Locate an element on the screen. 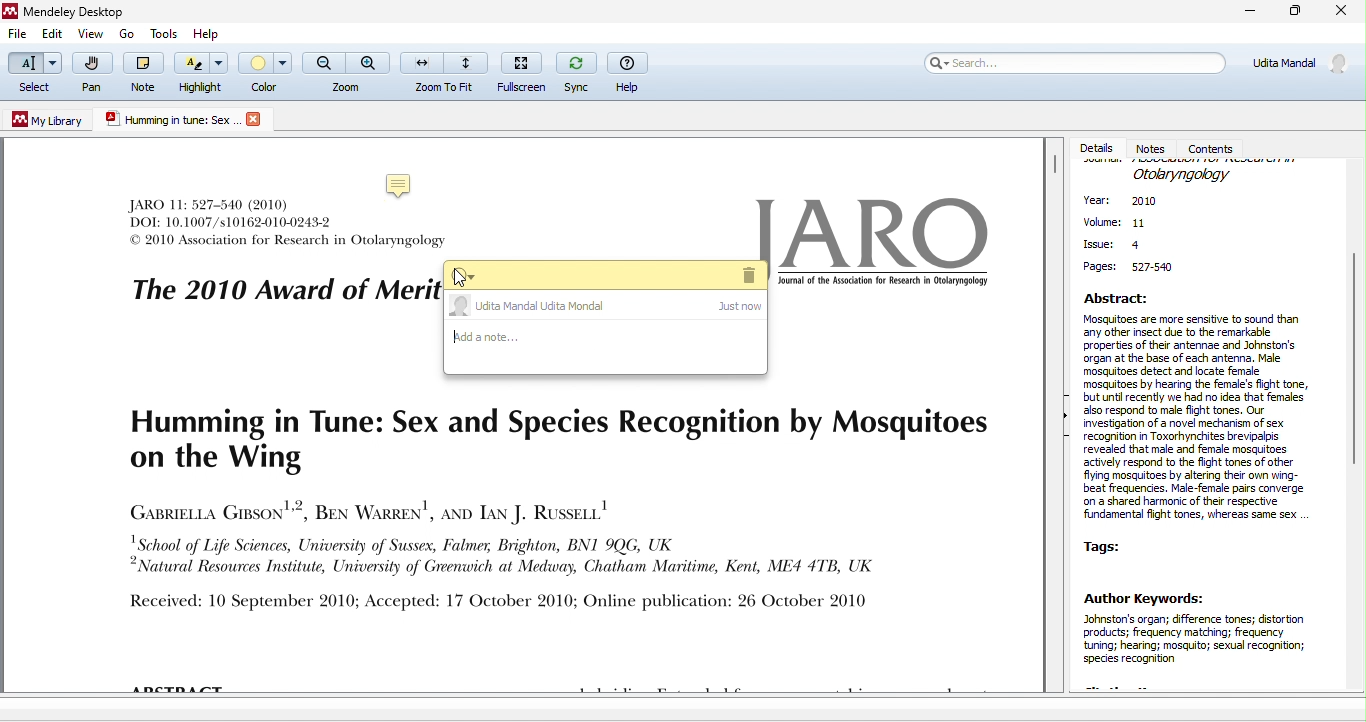  account is located at coordinates (1298, 69).